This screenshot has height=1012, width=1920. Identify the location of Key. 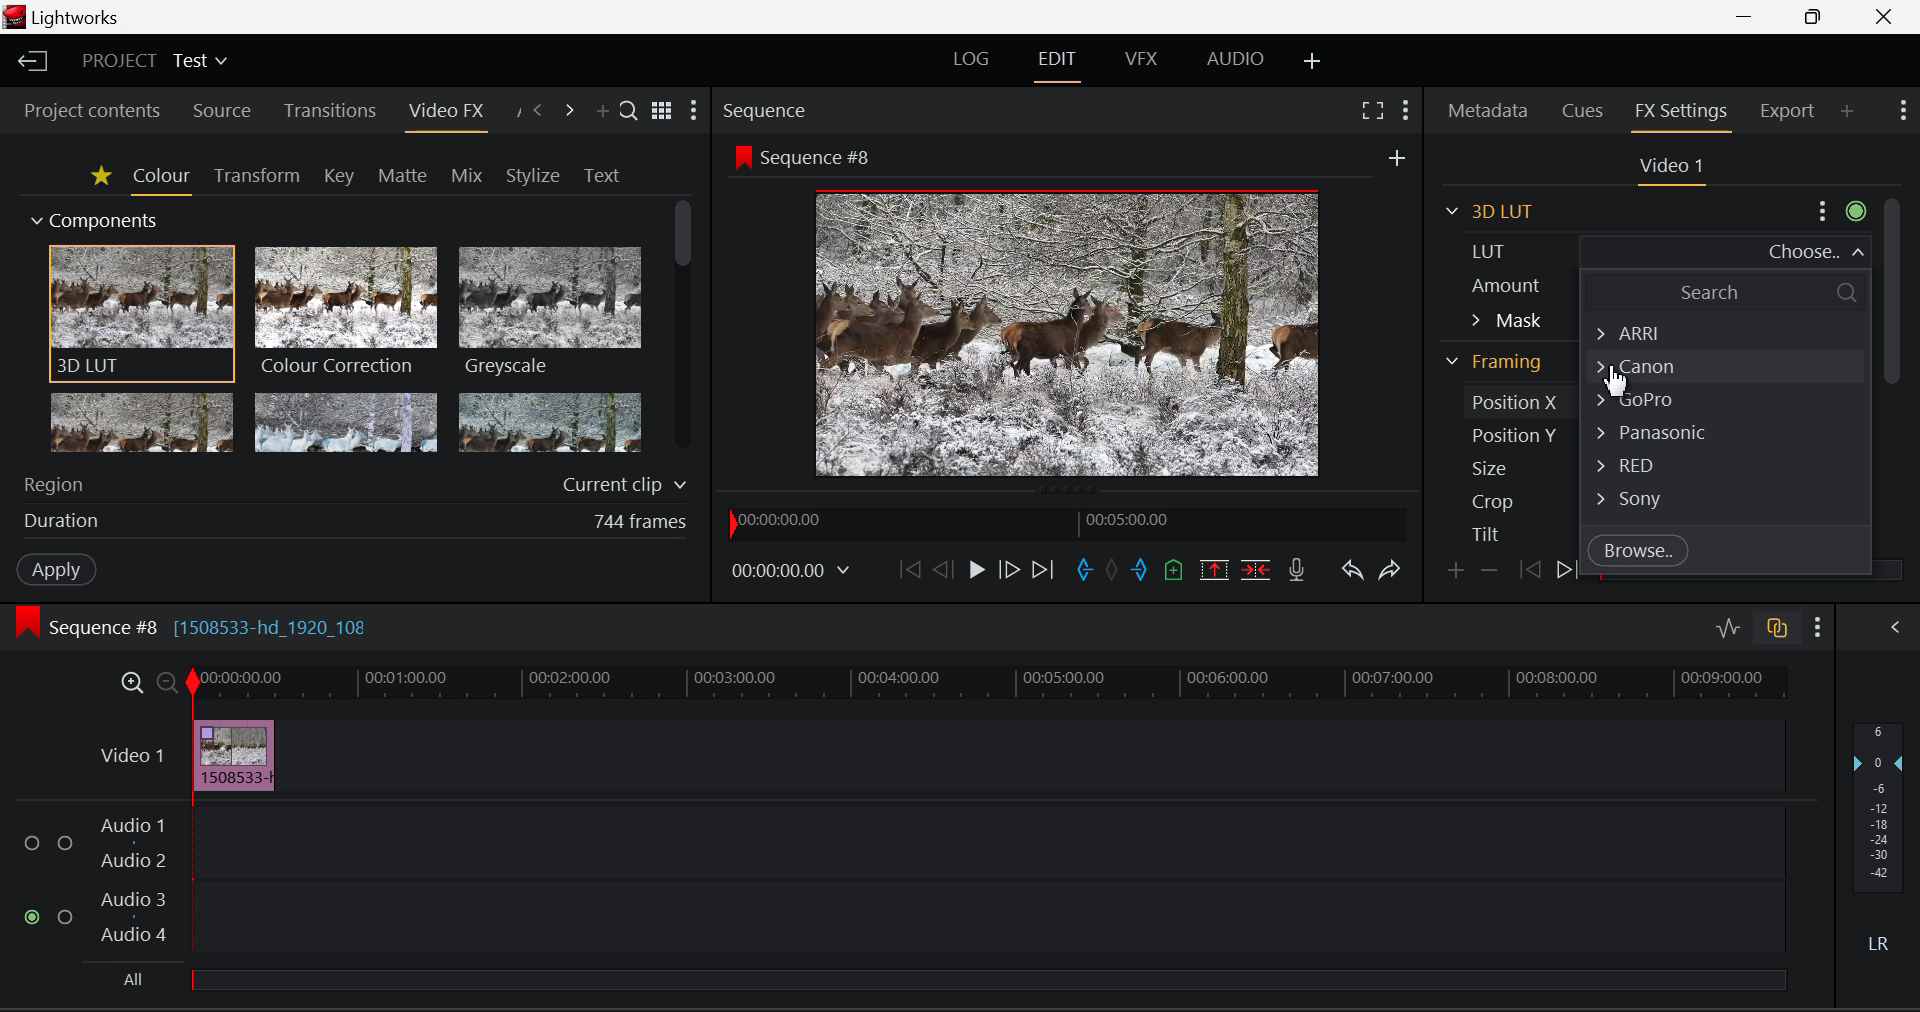
(338, 176).